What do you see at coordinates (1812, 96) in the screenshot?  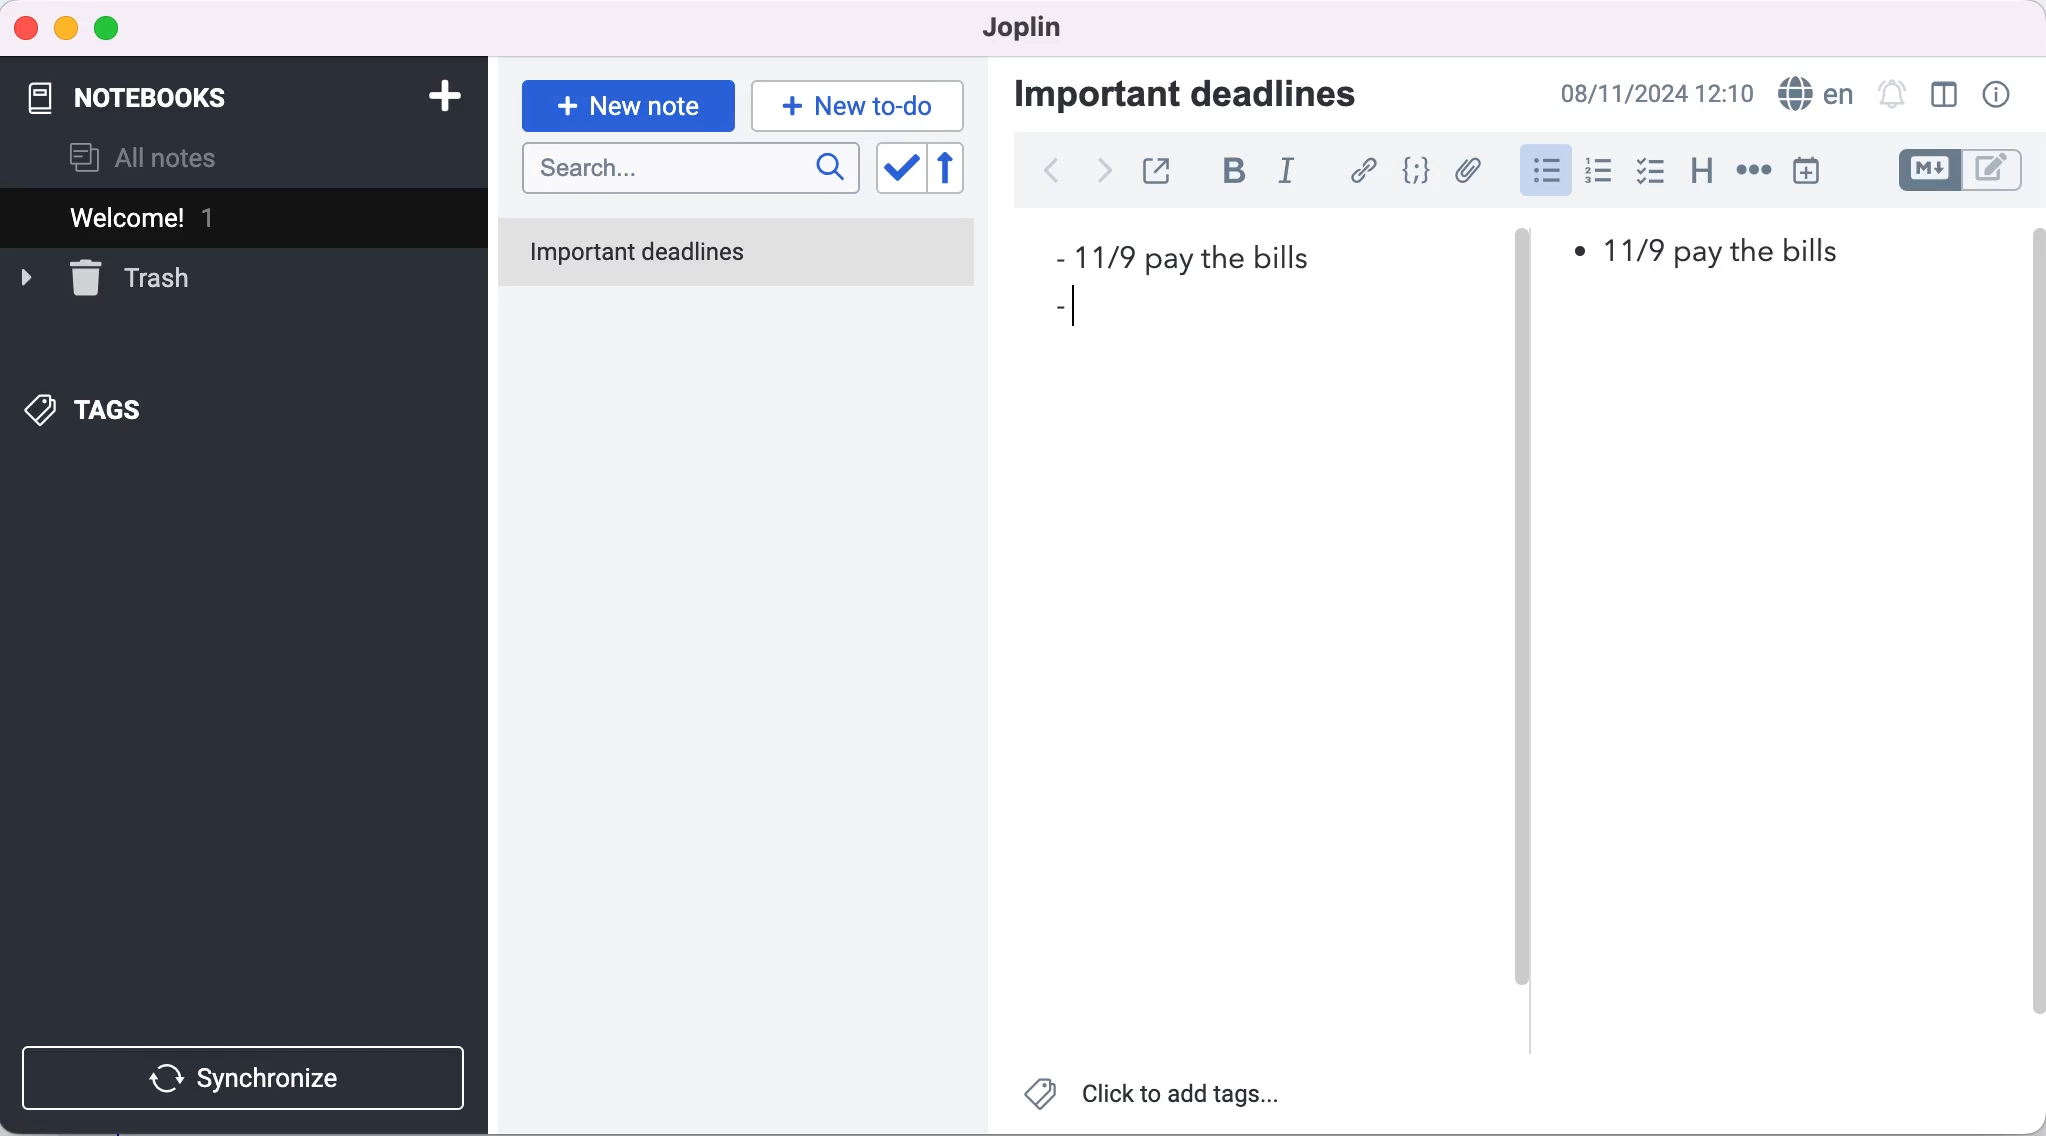 I see `language` at bounding box center [1812, 96].